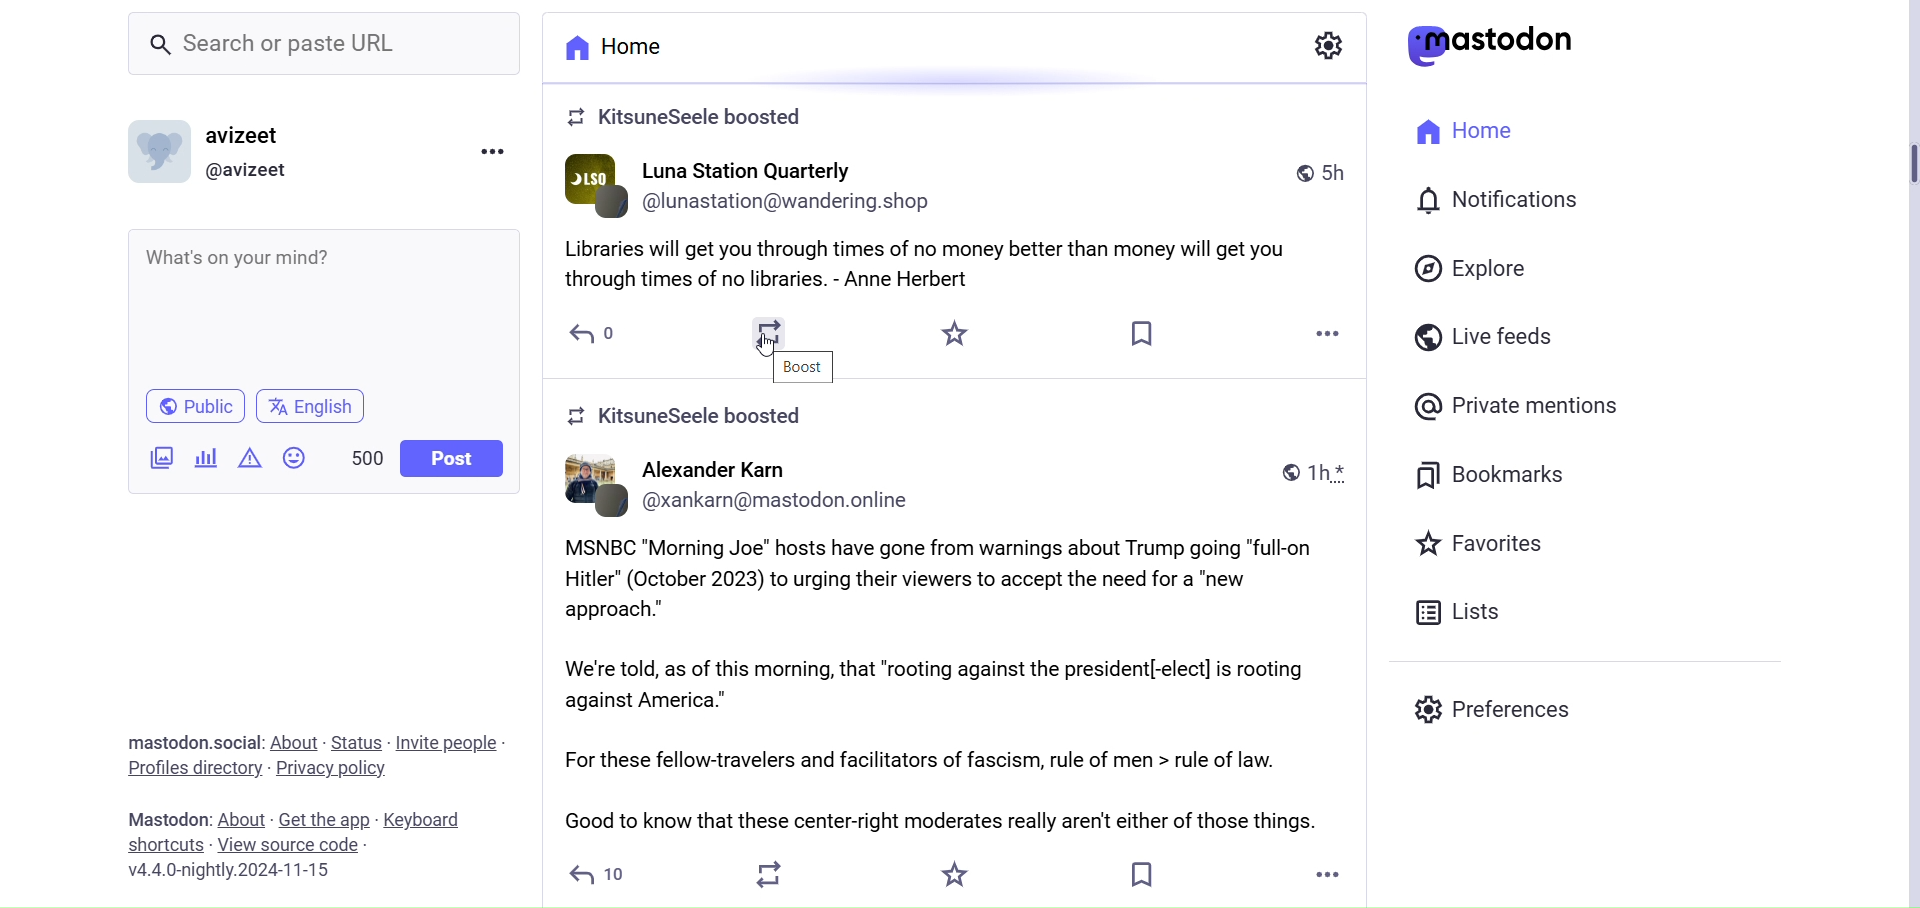 The height and width of the screenshot is (908, 1920). What do you see at coordinates (1489, 338) in the screenshot?
I see `Live Feeds` at bounding box center [1489, 338].